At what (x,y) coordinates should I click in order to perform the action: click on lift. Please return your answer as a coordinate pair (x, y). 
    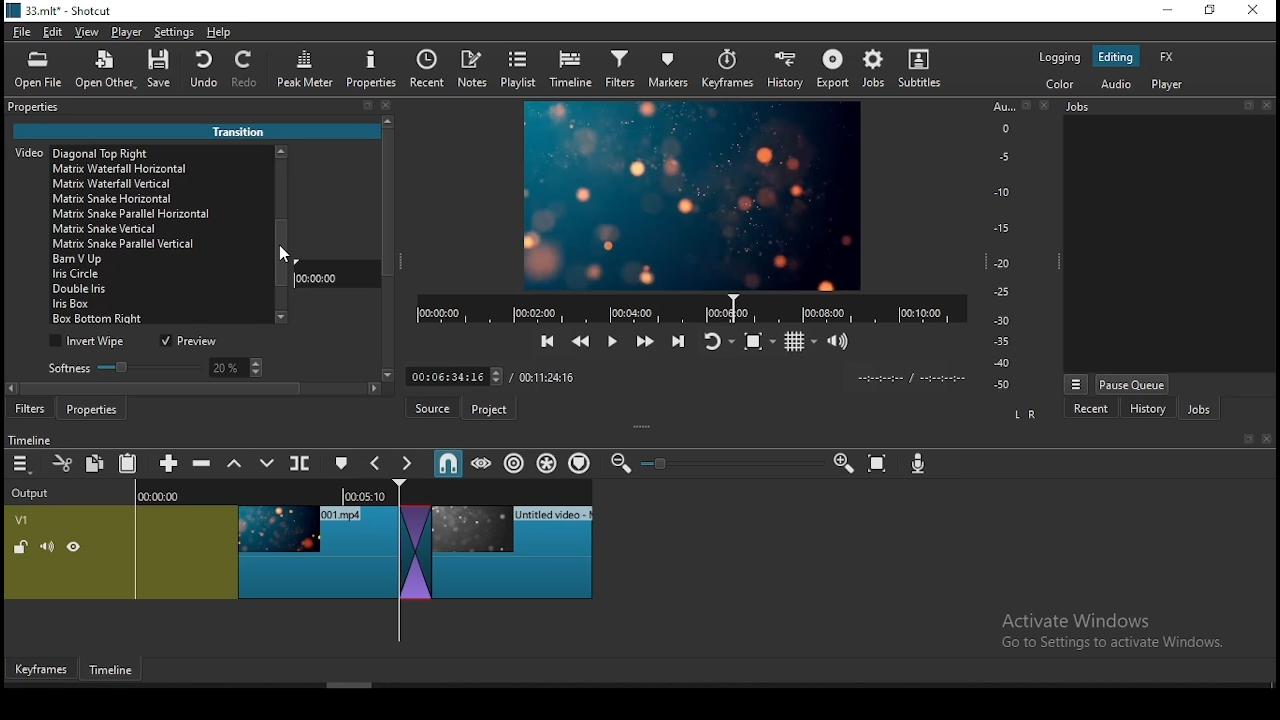
    Looking at the image, I should click on (235, 464).